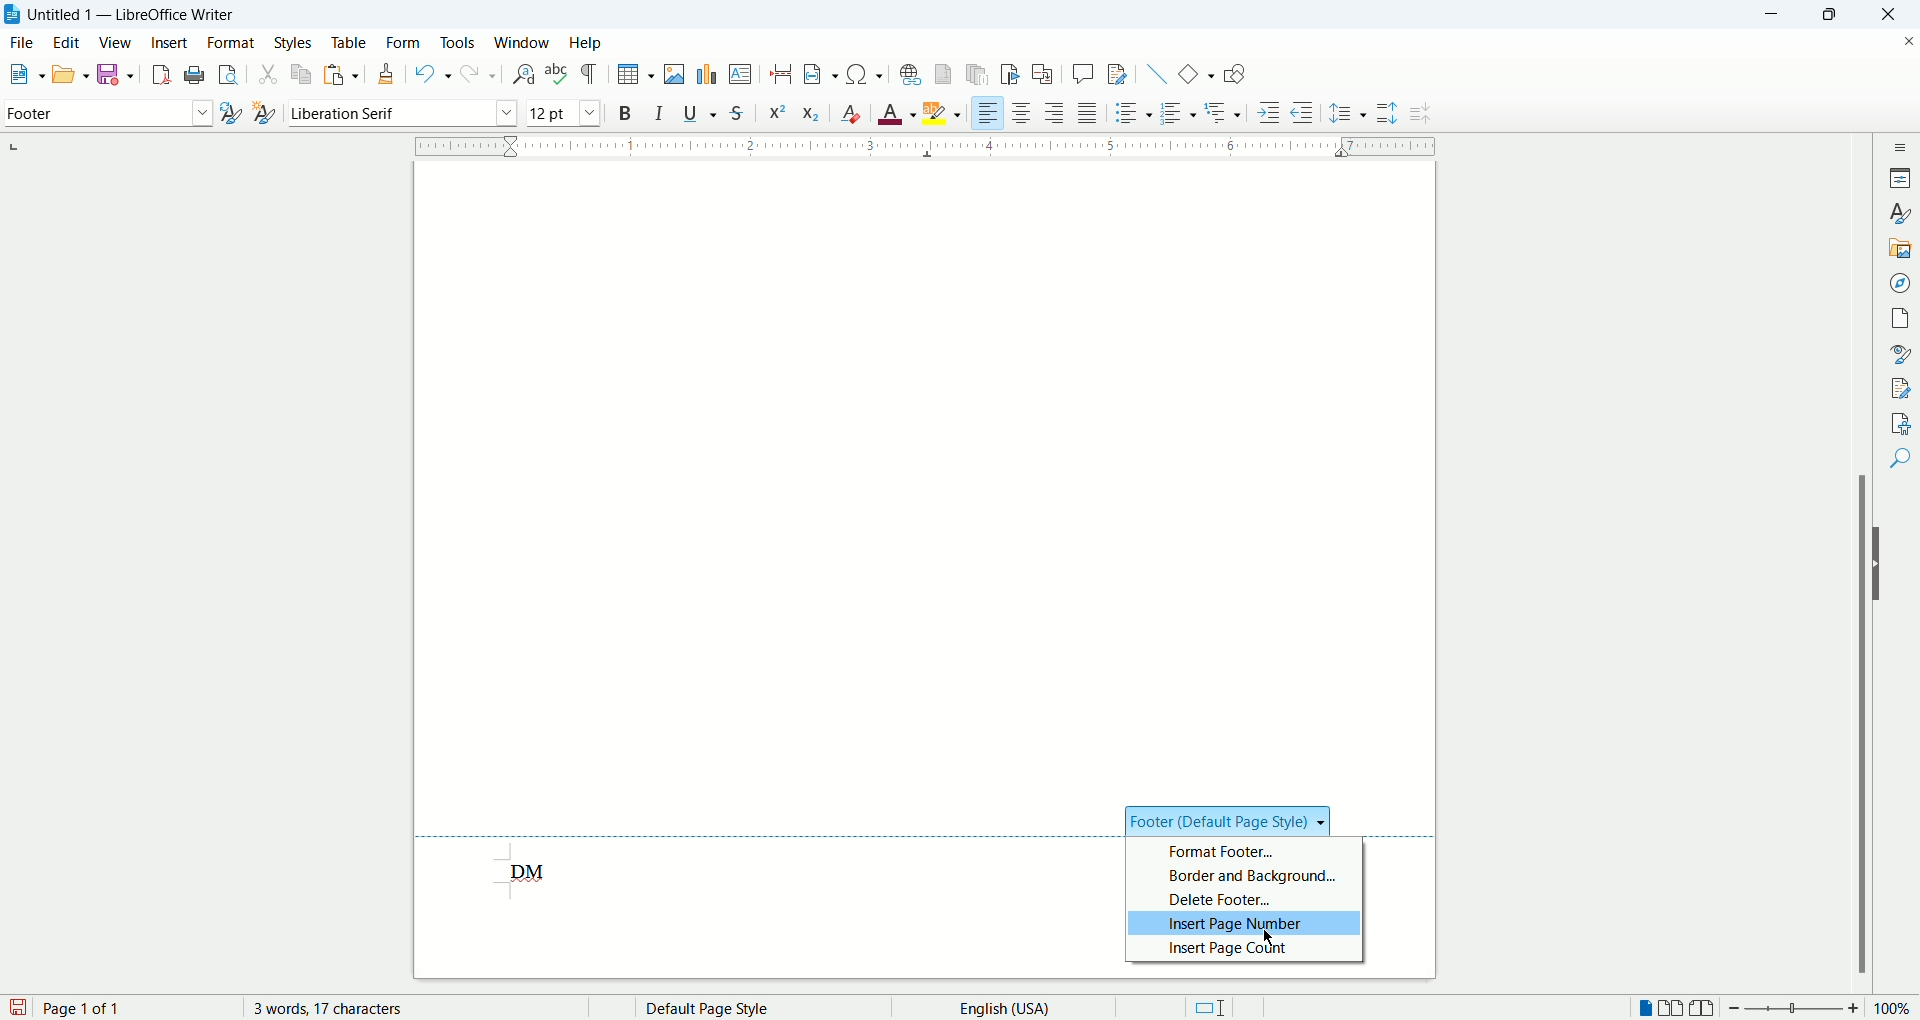 The height and width of the screenshot is (1020, 1920). I want to click on cut, so click(268, 76).